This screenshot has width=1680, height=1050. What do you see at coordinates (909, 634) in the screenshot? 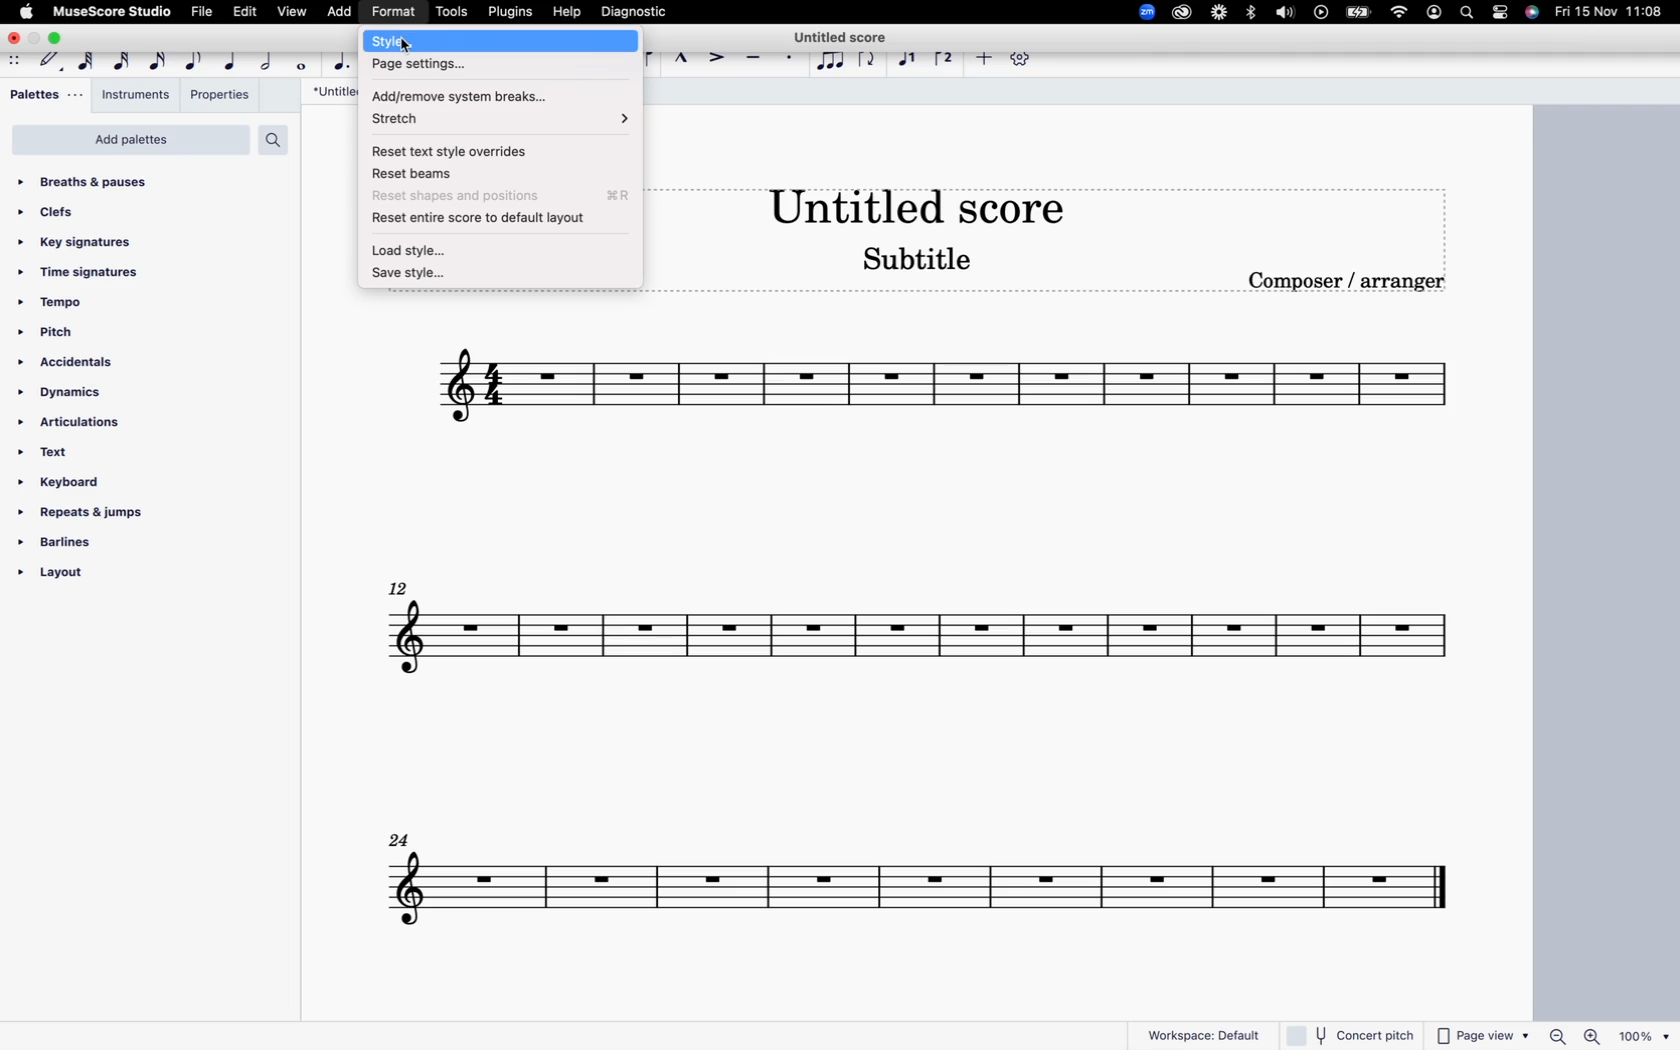
I see `score` at bounding box center [909, 634].